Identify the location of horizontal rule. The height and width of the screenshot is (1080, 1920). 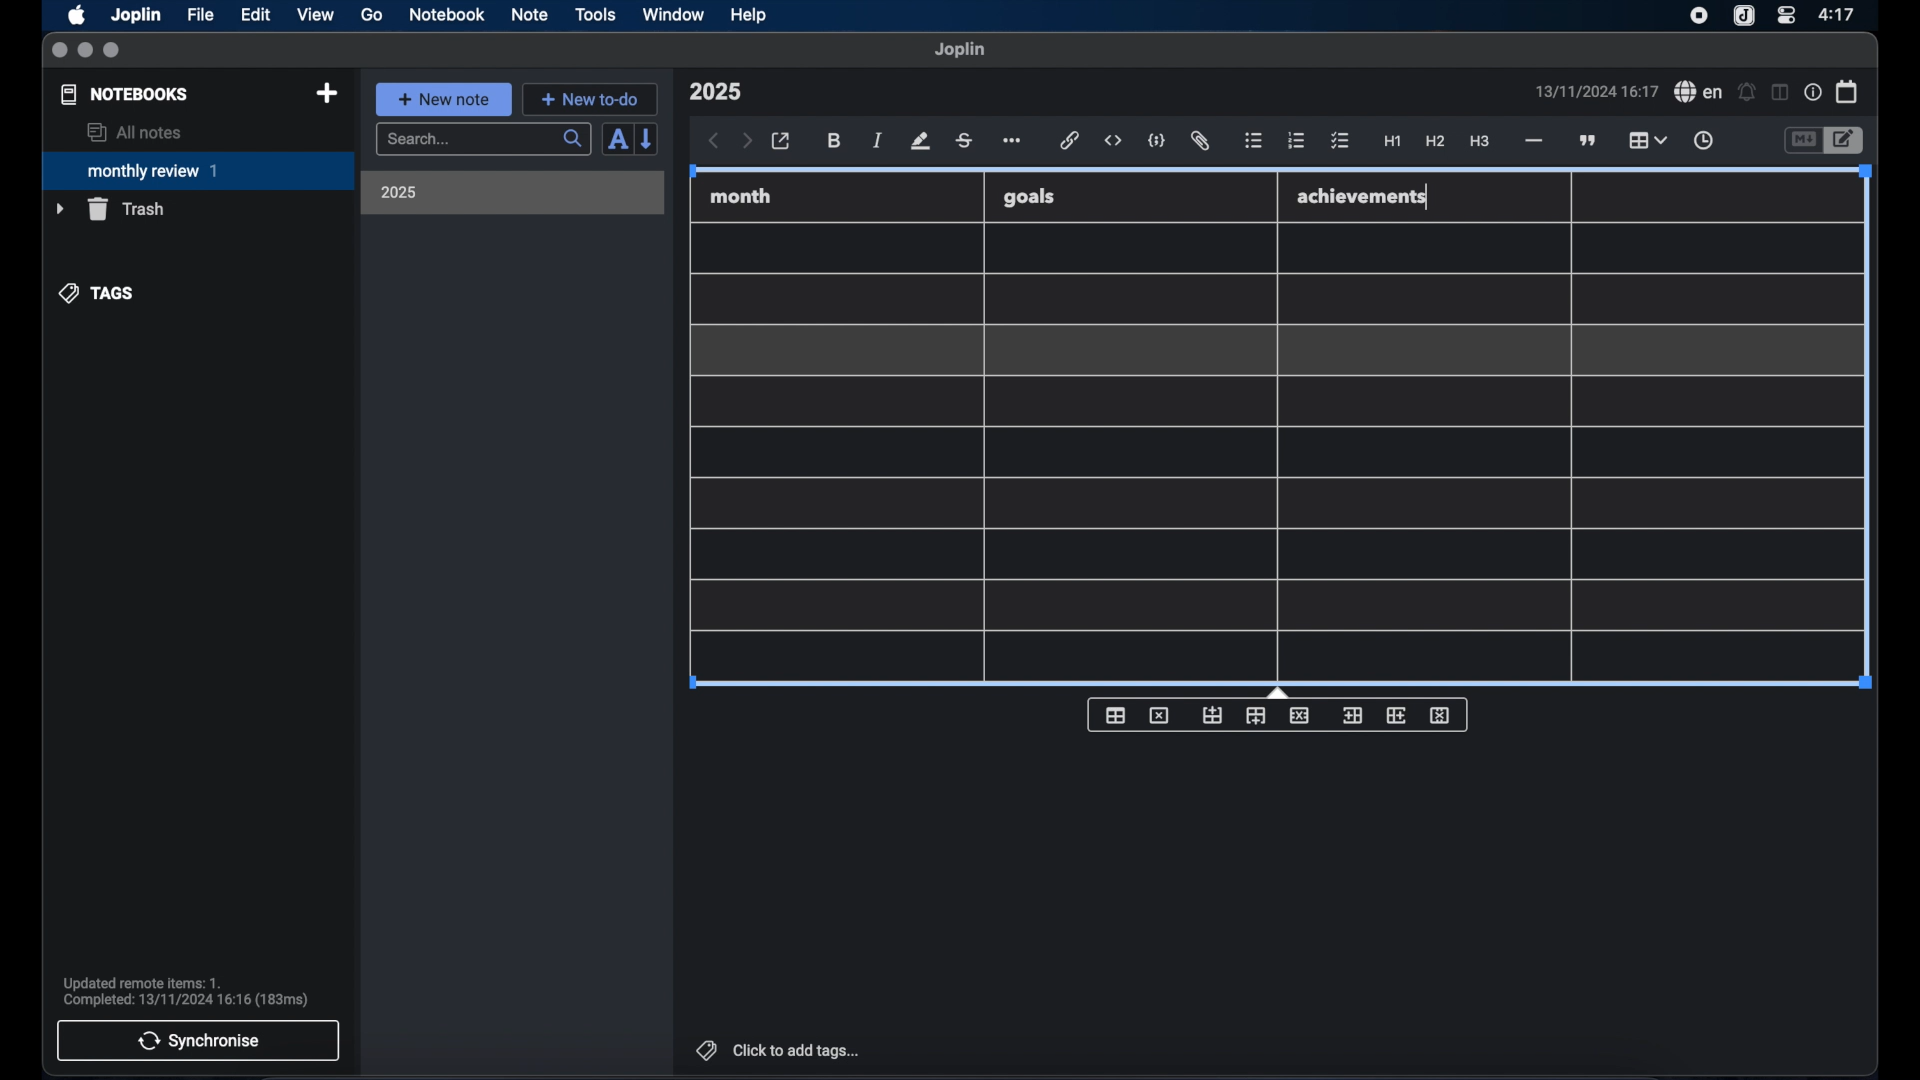
(1532, 141).